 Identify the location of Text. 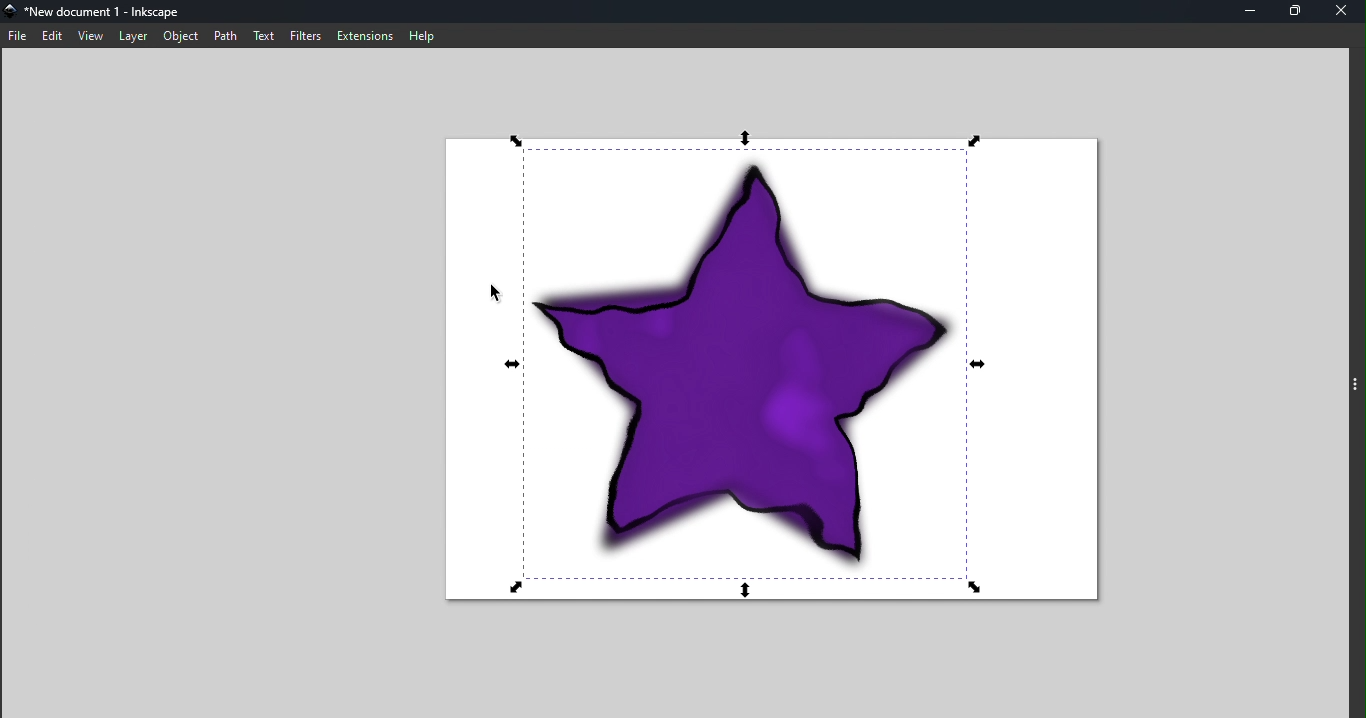
(265, 35).